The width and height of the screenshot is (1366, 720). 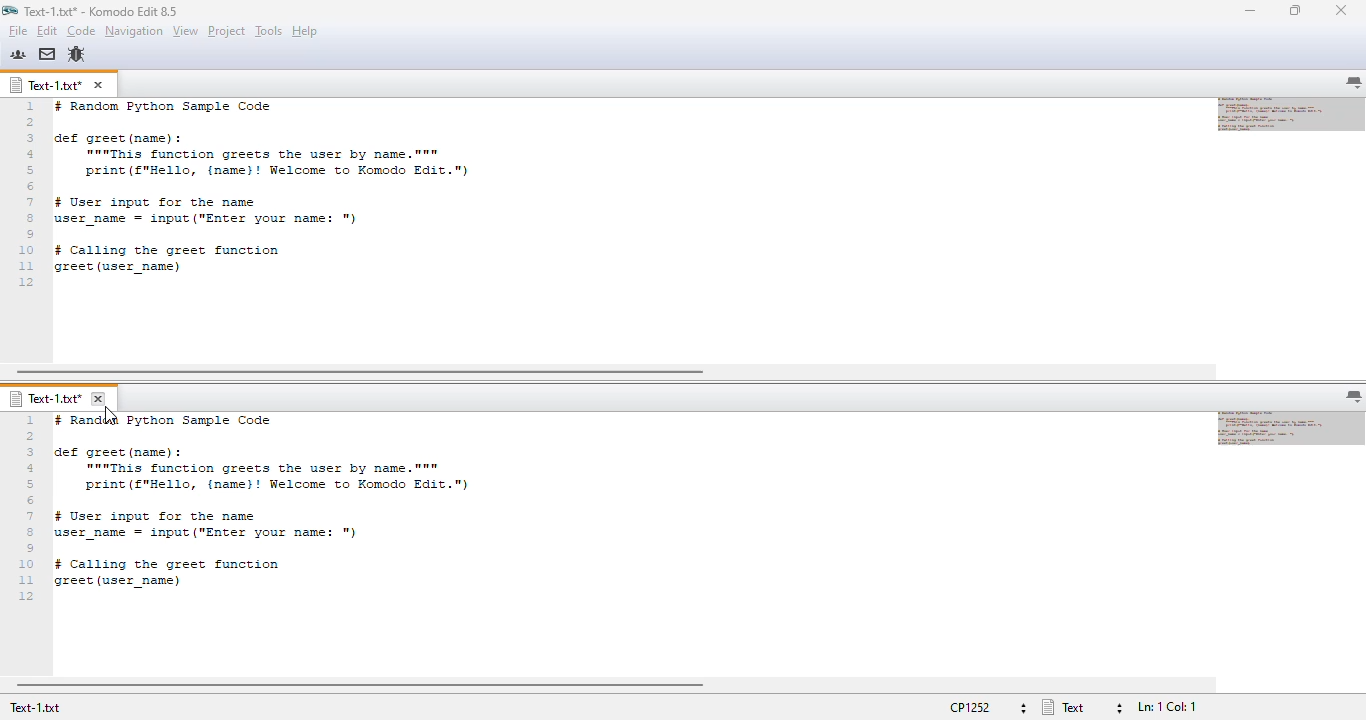 I want to click on file encoding, so click(x=989, y=708).